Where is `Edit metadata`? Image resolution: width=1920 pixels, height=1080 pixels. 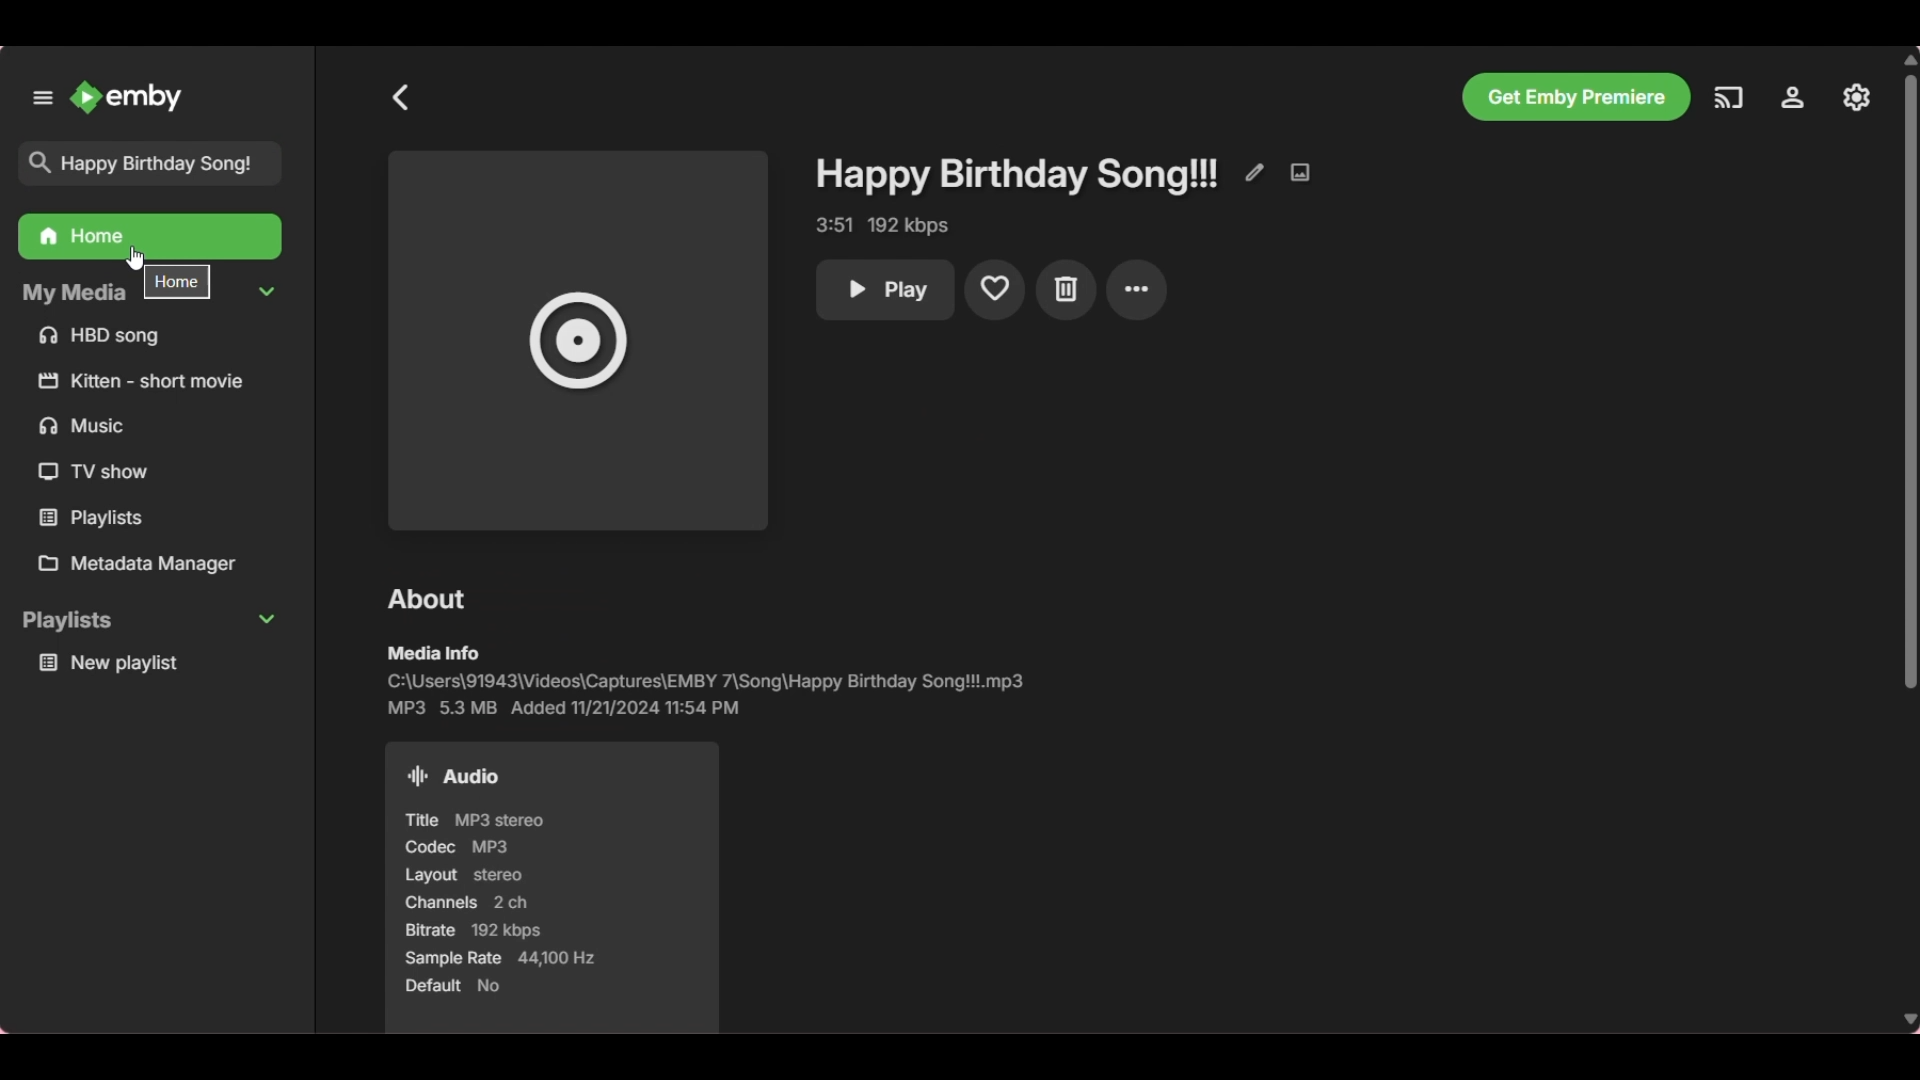
Edit metadata is located at coordinates (1253, 174).